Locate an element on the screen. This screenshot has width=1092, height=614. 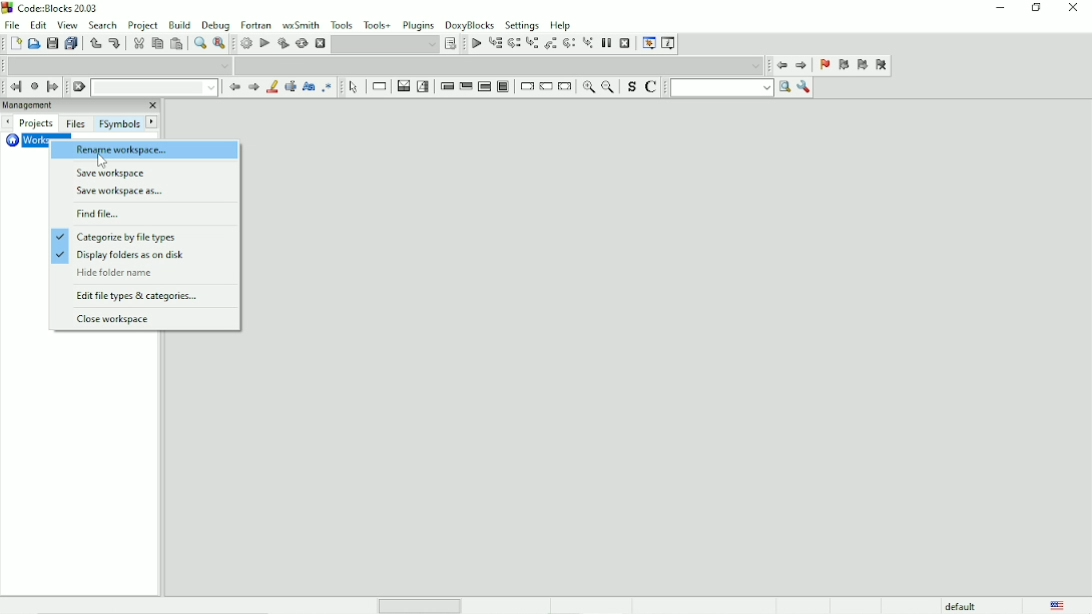
Previous bookmark is located at coordinates (843, 67).